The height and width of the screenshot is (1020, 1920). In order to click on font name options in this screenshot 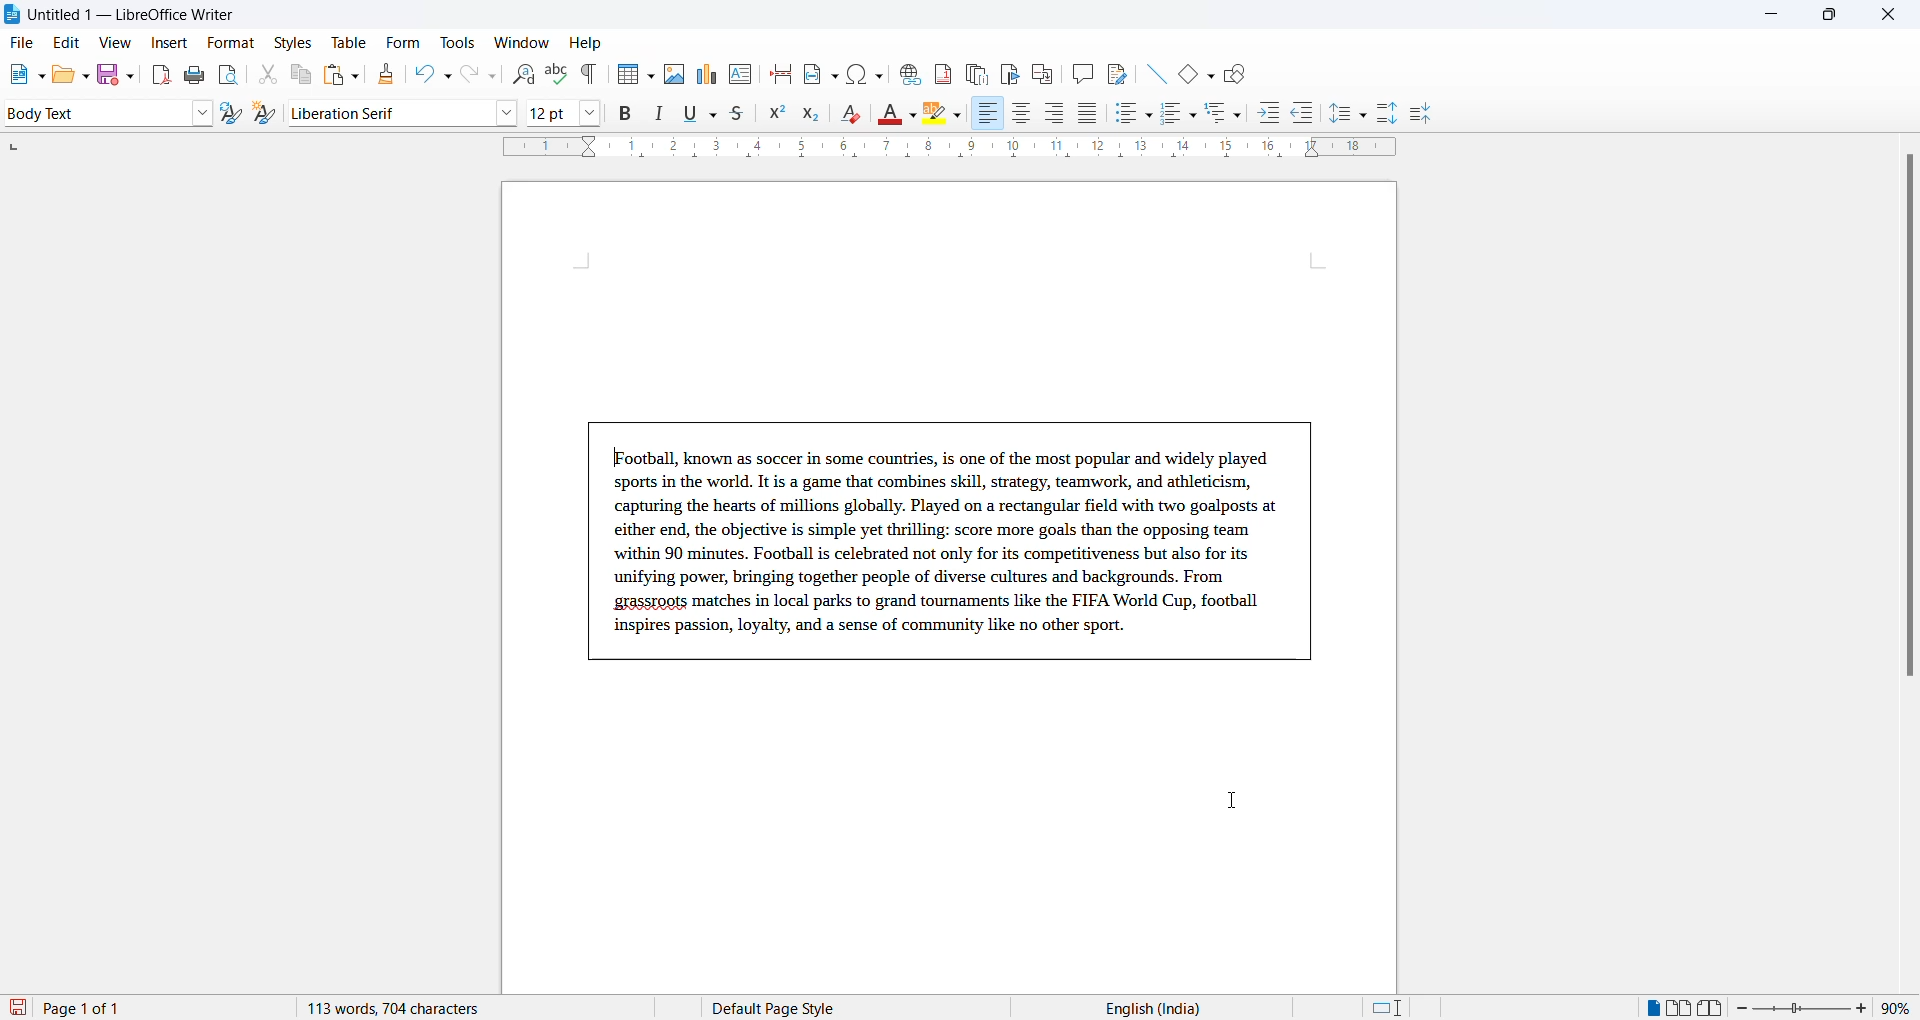, I will do `click(507, 112)`.